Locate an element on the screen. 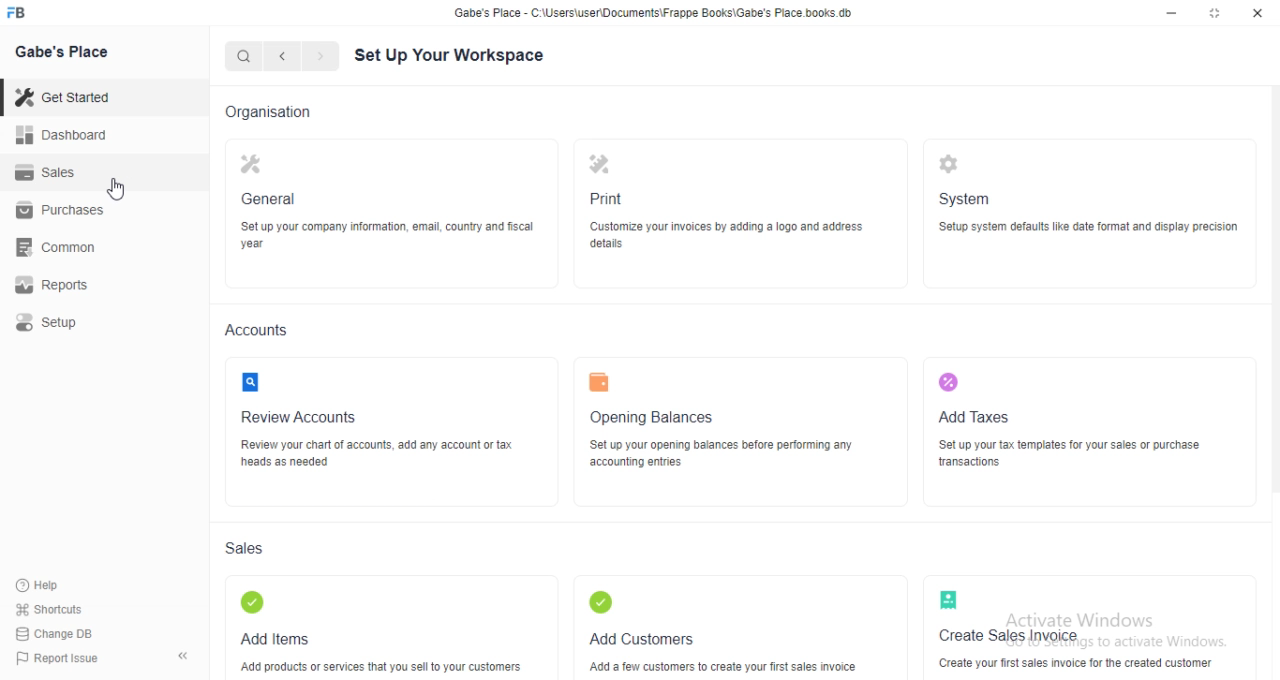 This screenshot has height=680, width=1280. Add Taxes is located at coordinates (981, 392).